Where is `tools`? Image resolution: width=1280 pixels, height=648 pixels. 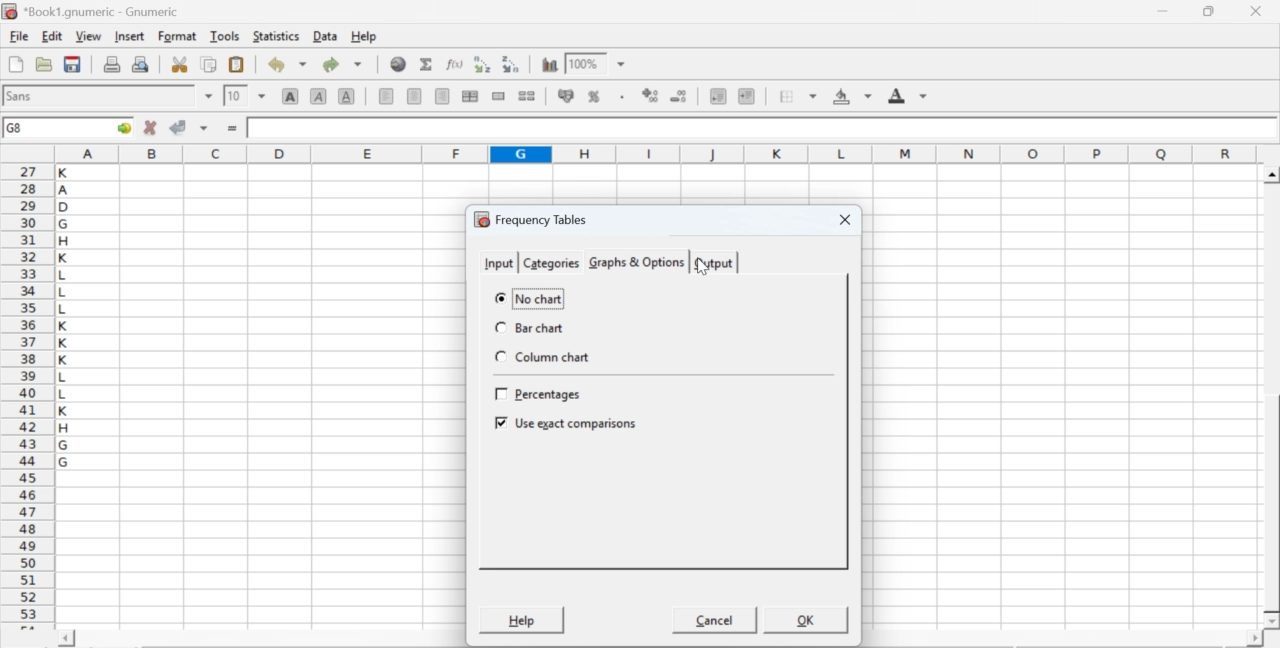
tools is located at coordinates (226, 35).